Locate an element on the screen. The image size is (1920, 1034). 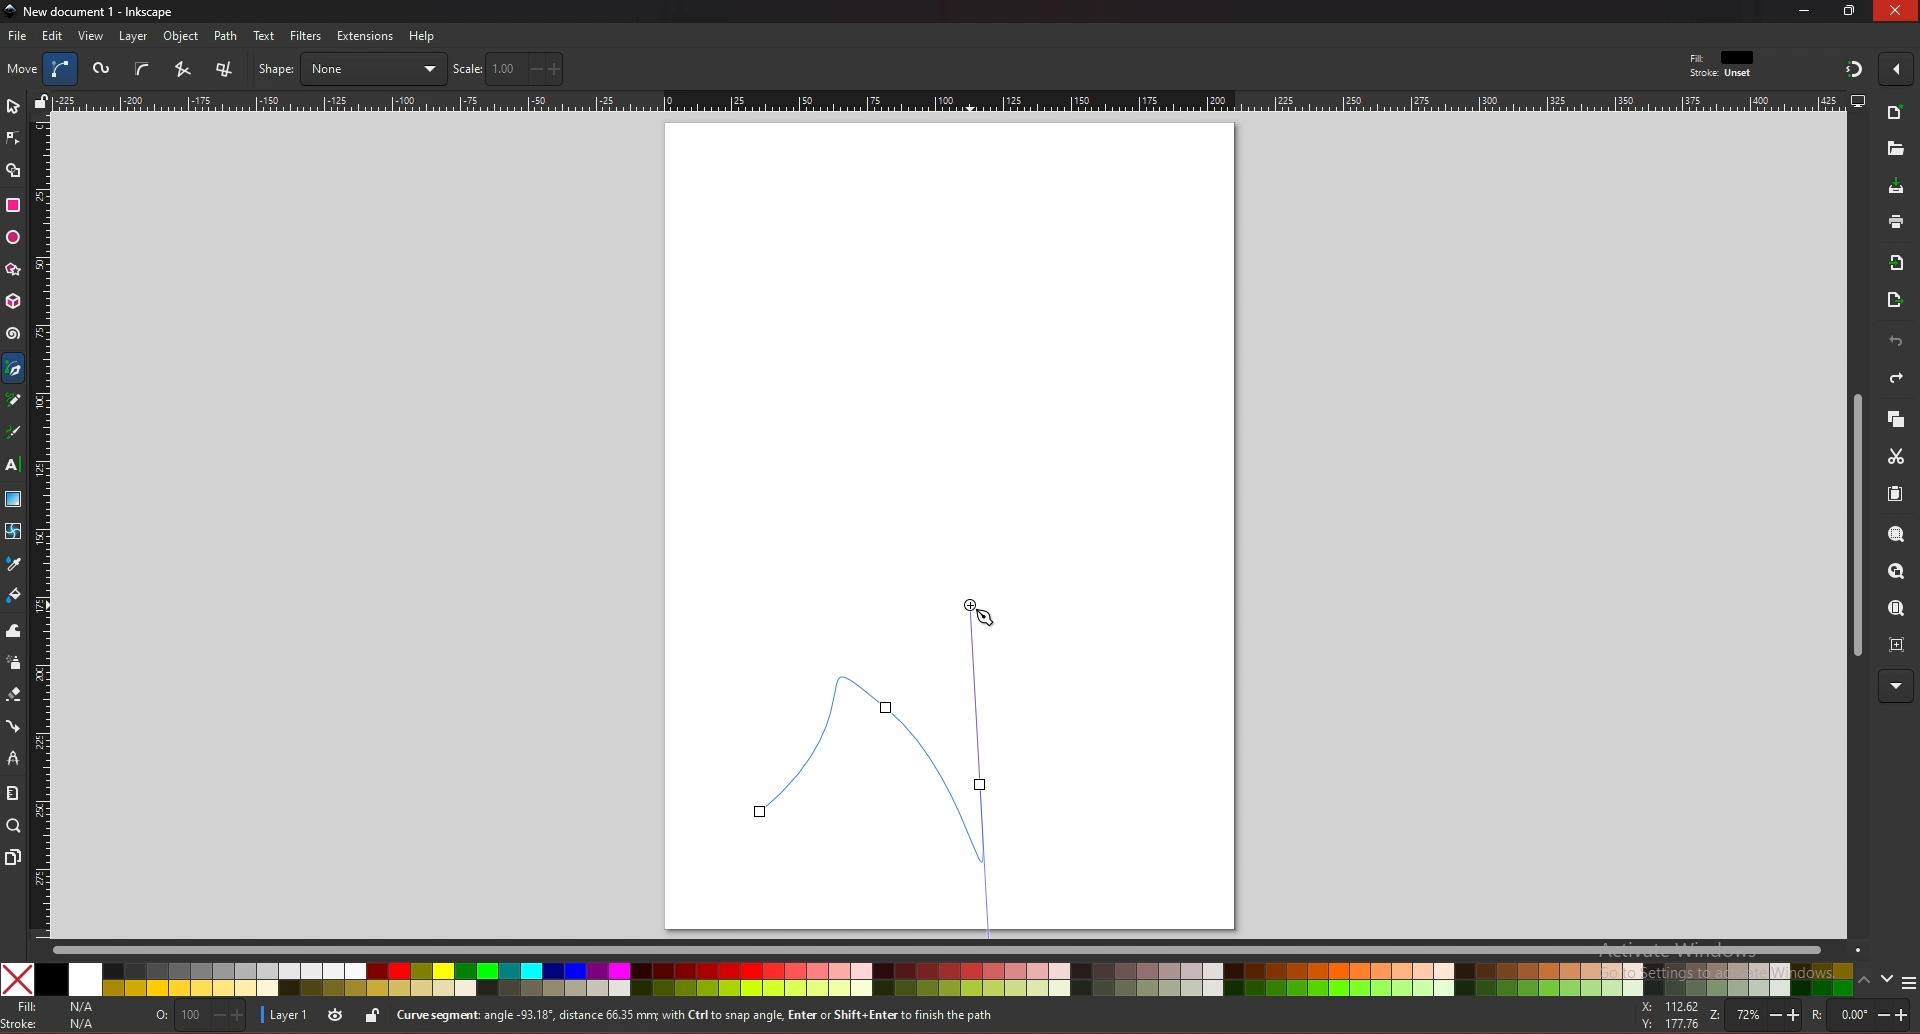
more is located at coordinates (1896, 687).